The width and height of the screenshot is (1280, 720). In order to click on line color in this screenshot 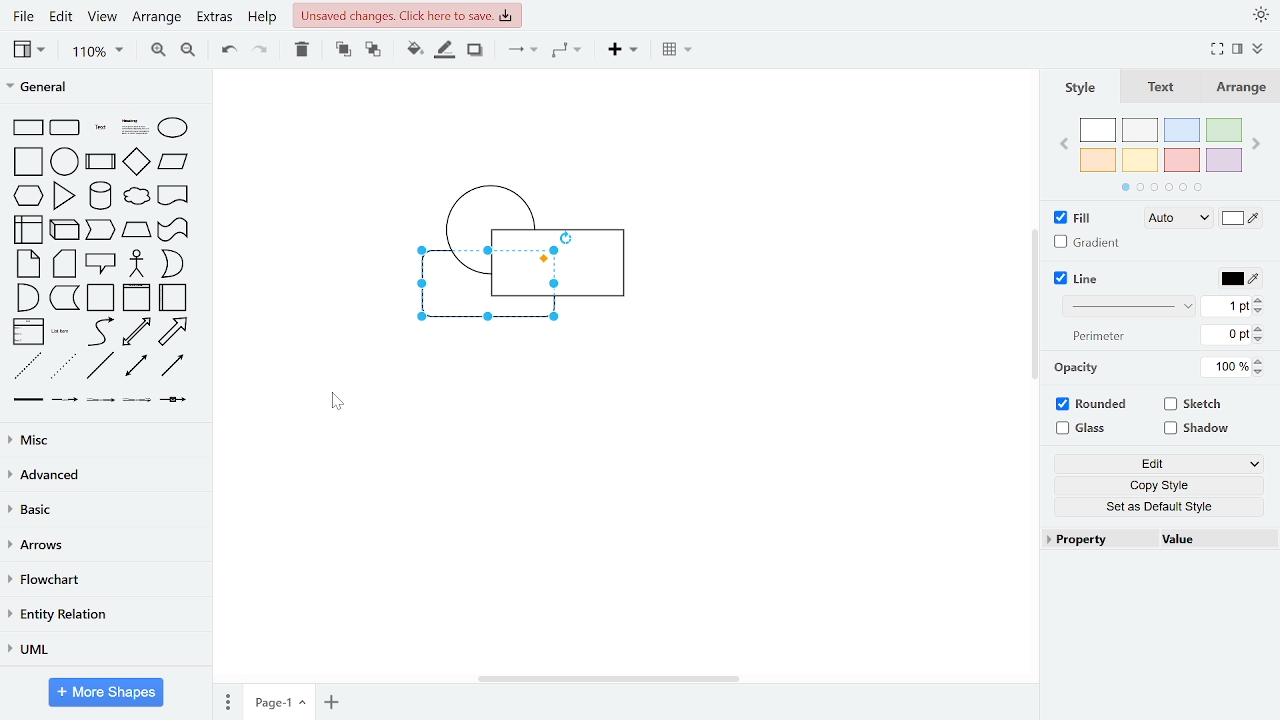, I will do `click(1242, 280)`.